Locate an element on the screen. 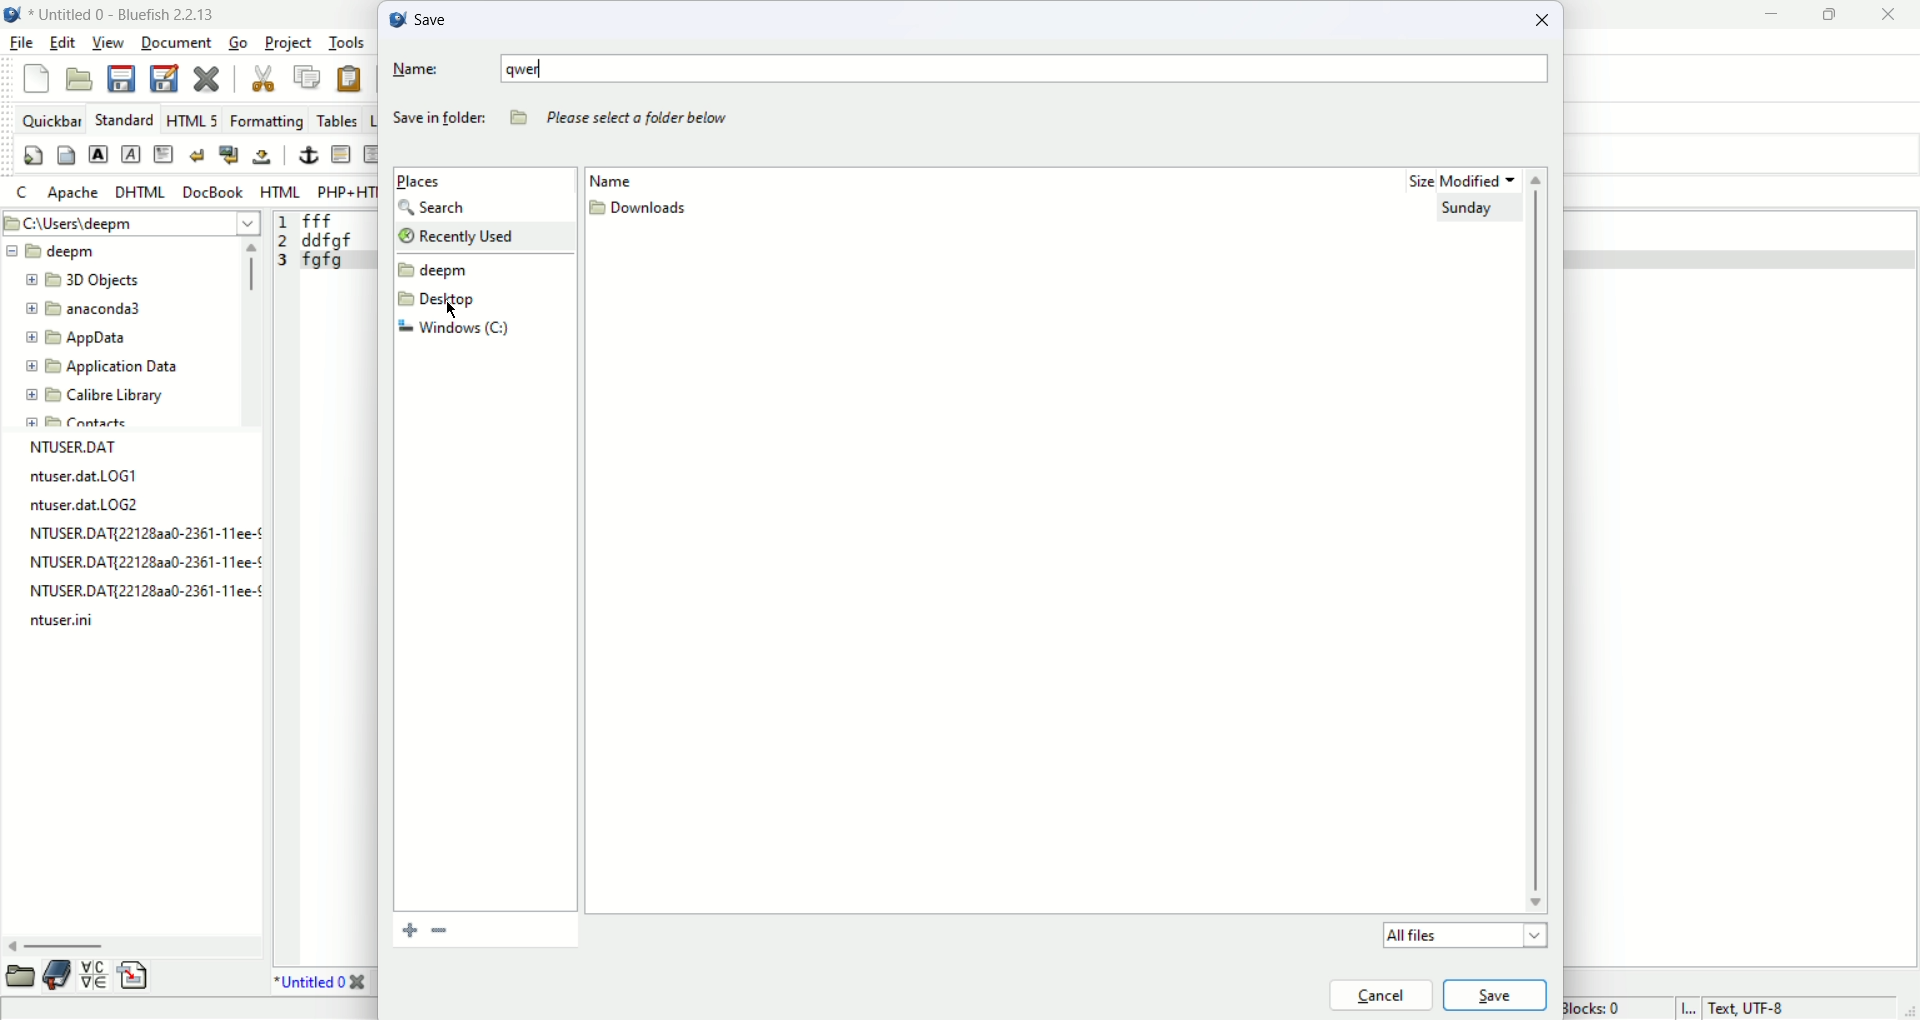  recently used is located at coordinates (481, 235).